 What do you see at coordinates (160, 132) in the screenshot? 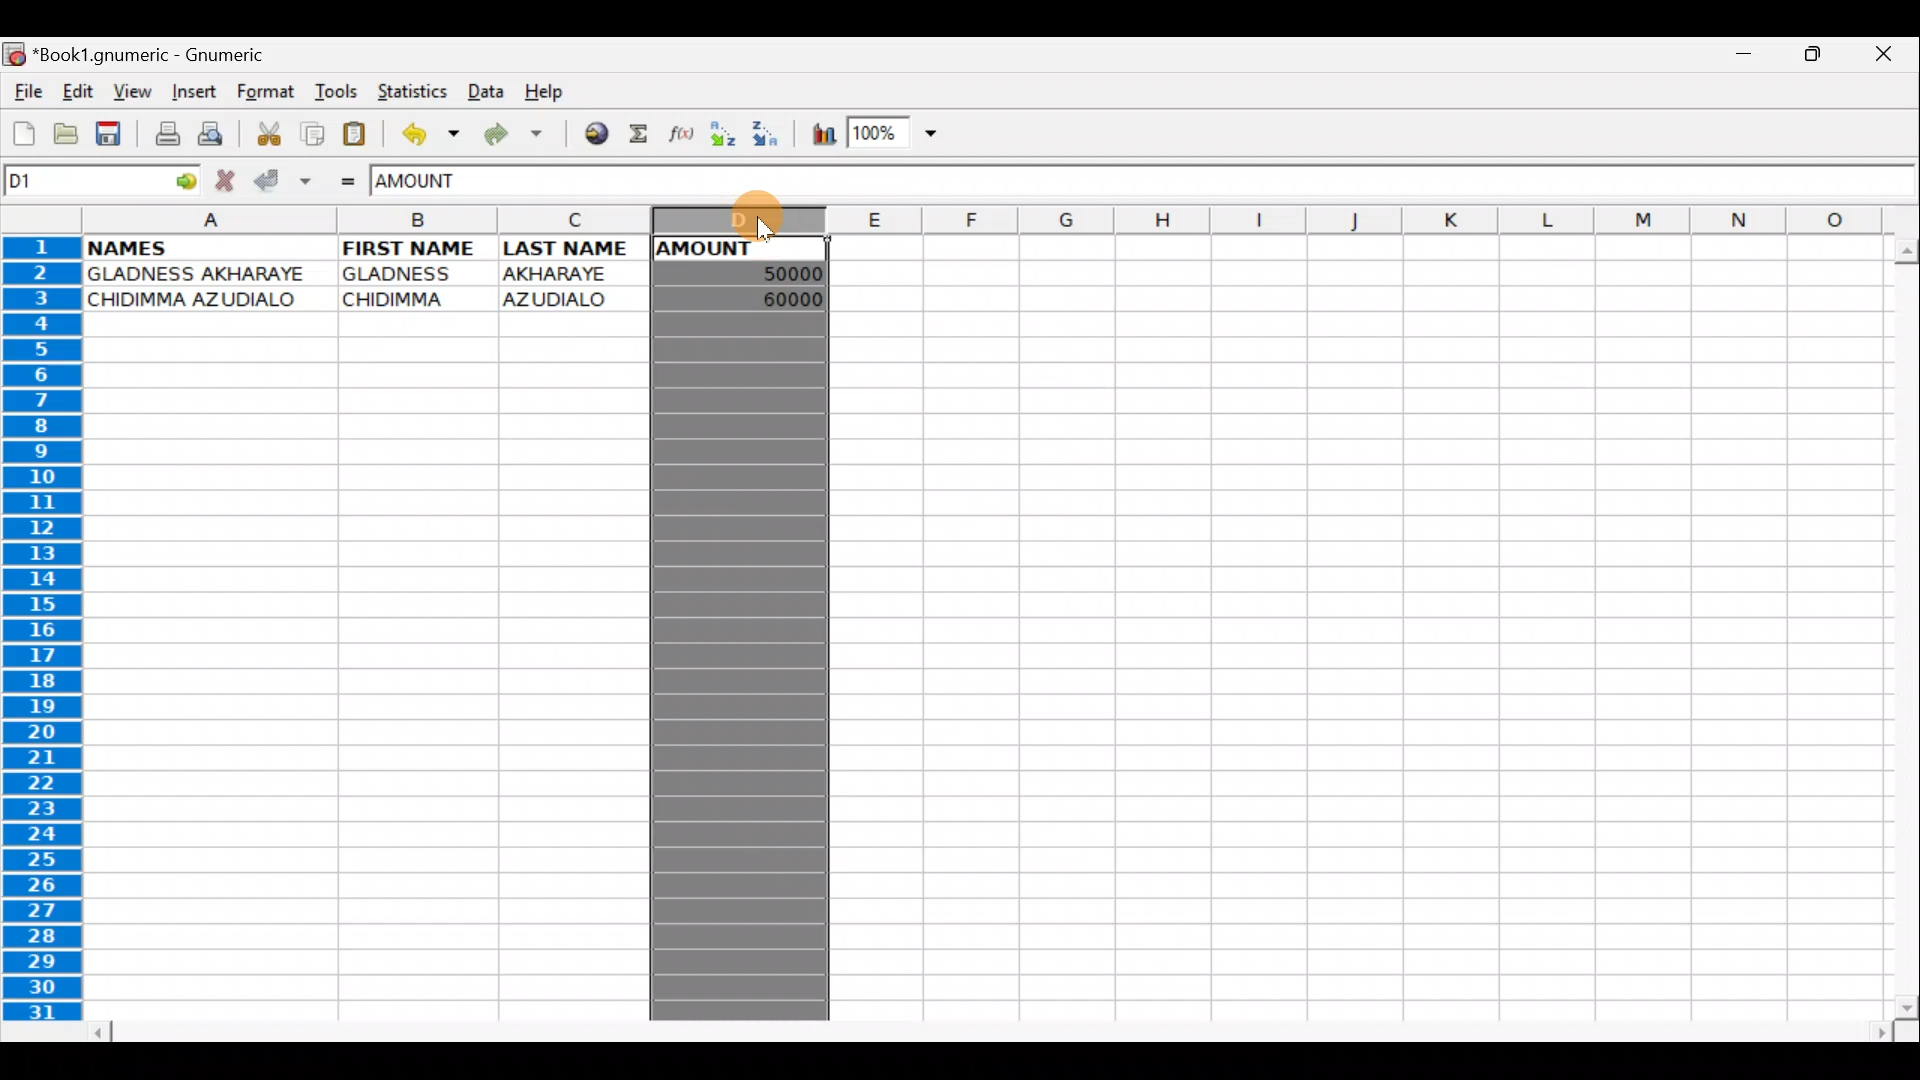
I see `Print file` at bounding box center [160, 132].